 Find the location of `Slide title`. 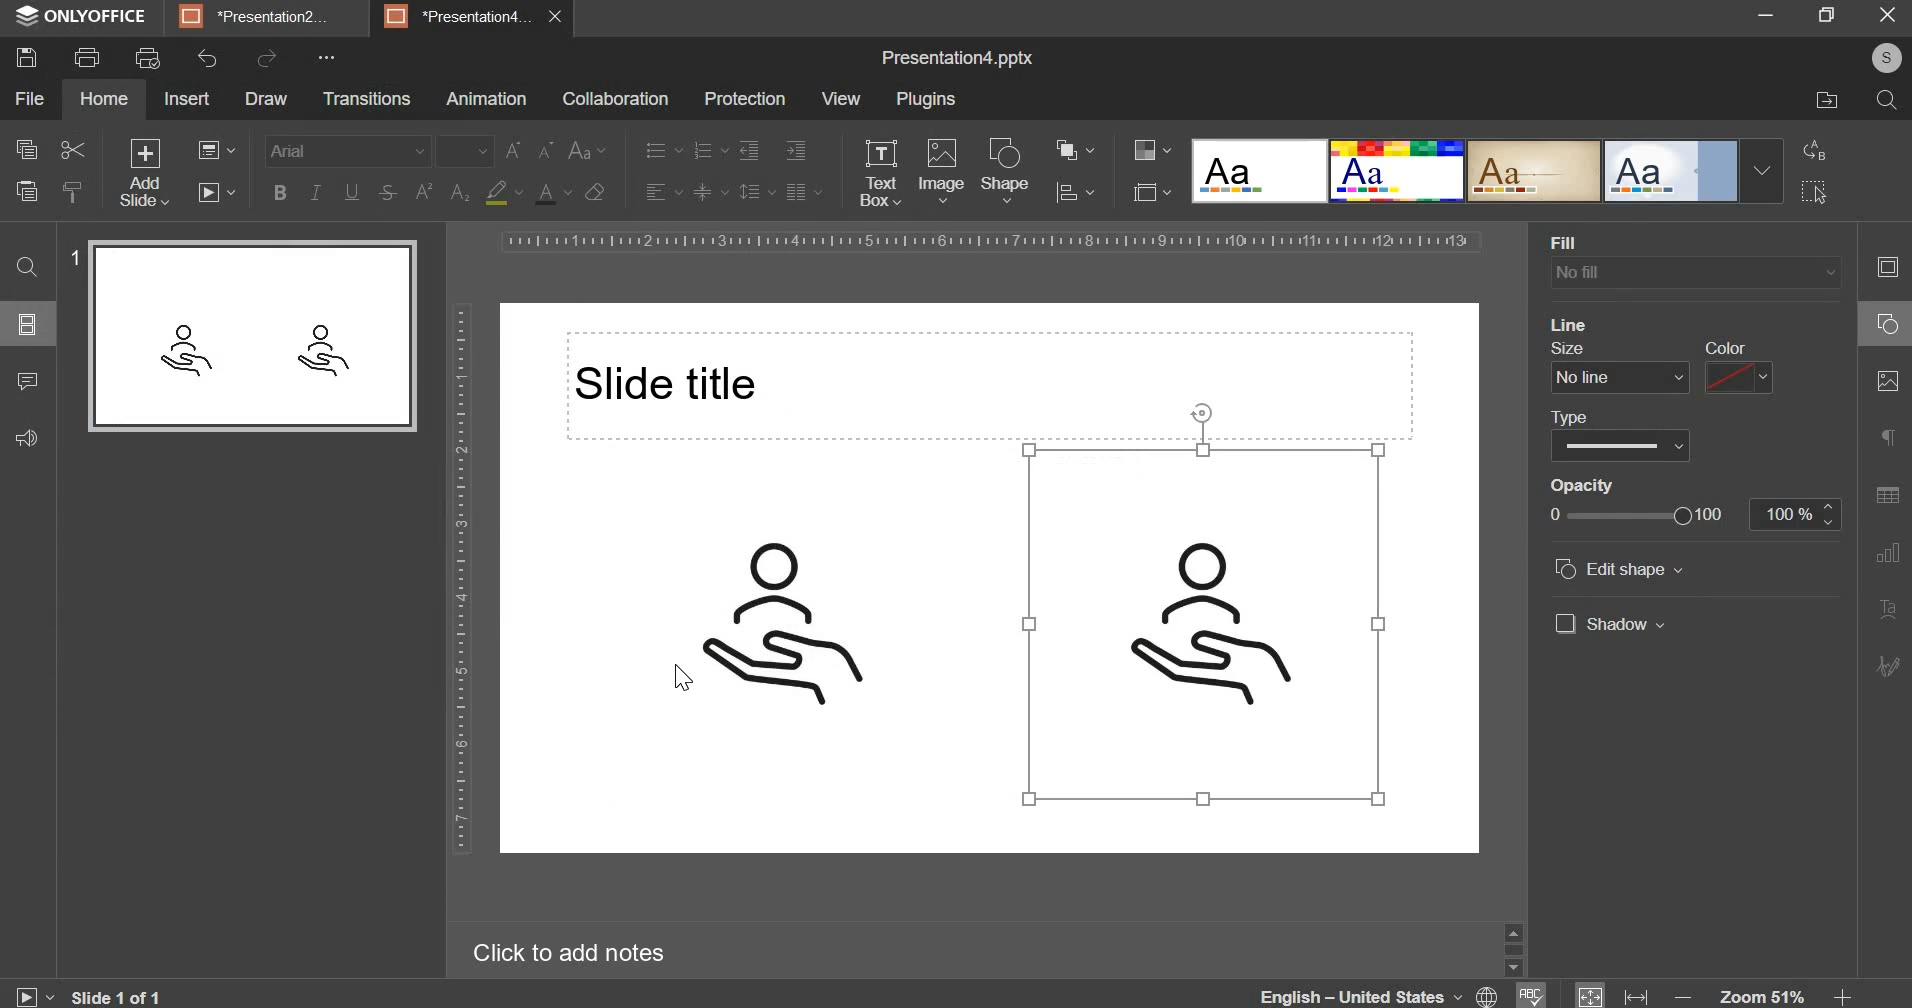

Slide title is located at coordinates (989, 386).